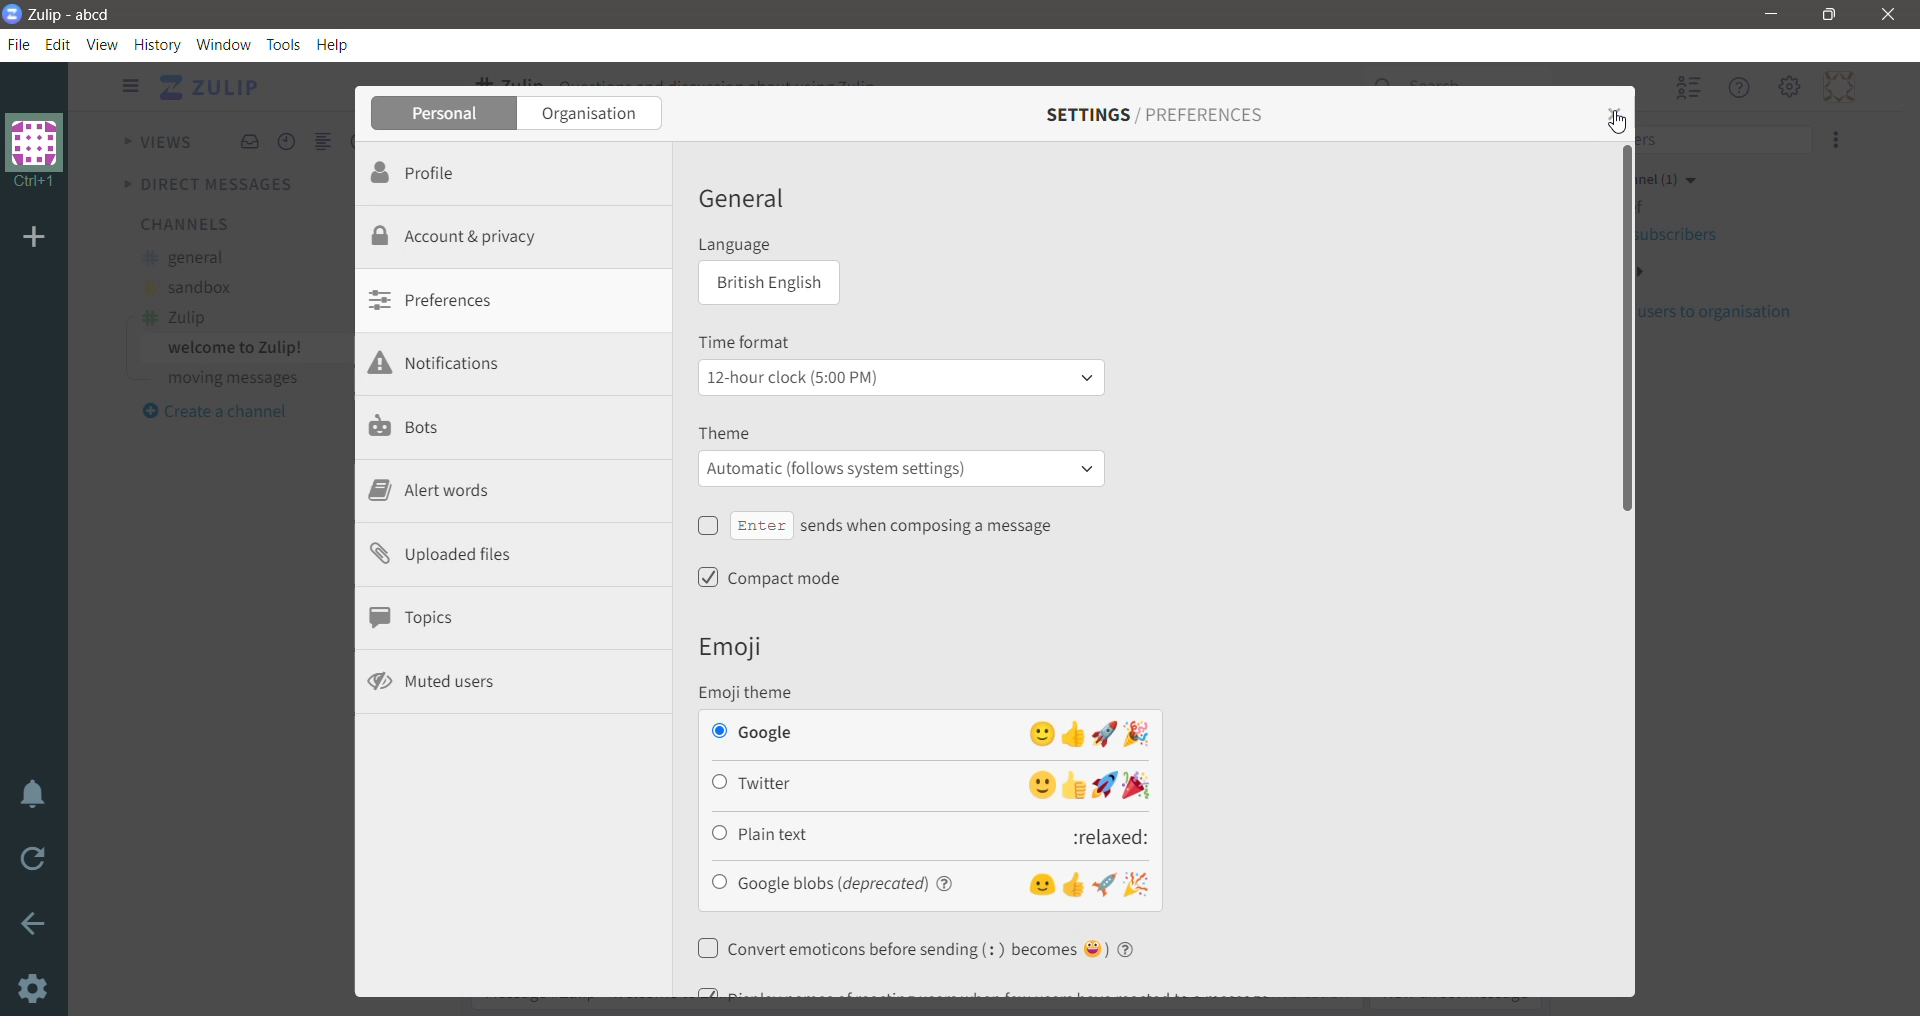 The width and height of the screenshot is (1920, 1016). What do you see at coordinates (736, 648) in the screenshot?
I see `Emoji` at bounding box center [736, 648].